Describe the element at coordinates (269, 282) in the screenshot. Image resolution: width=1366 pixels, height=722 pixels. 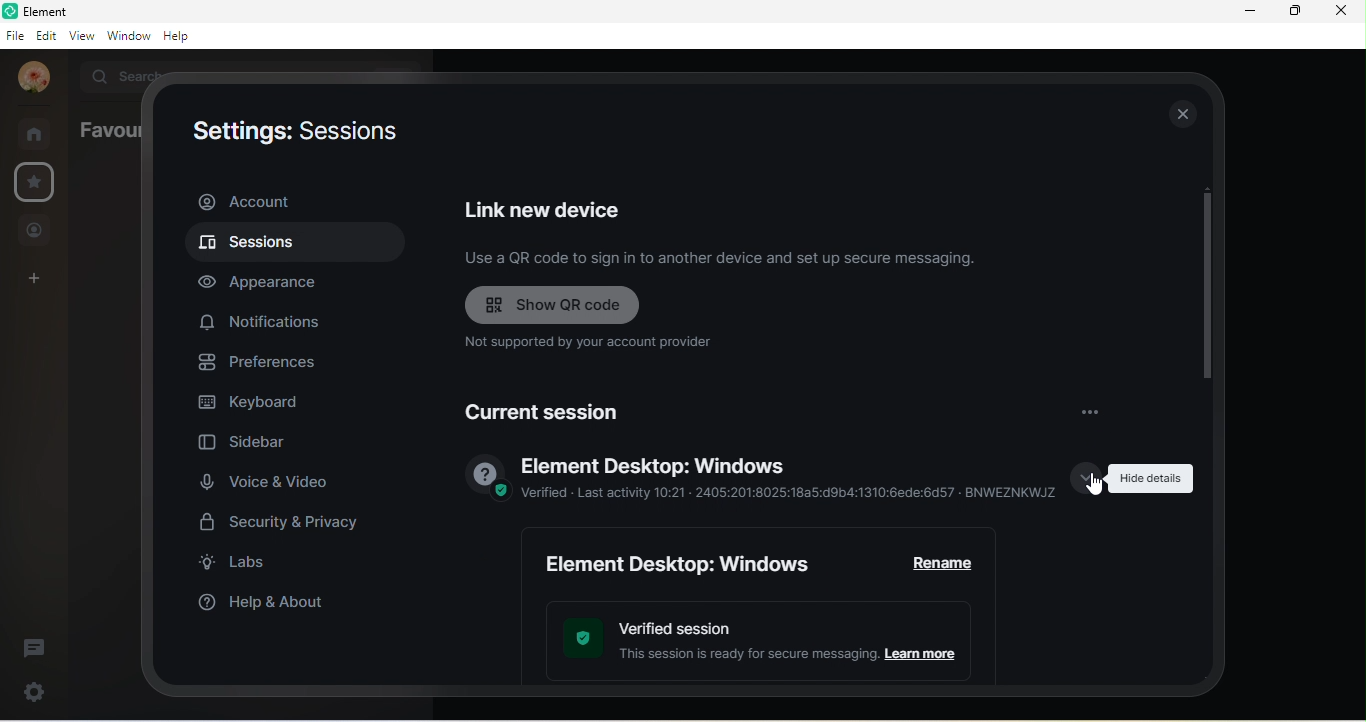
I see `appearance` at that location.